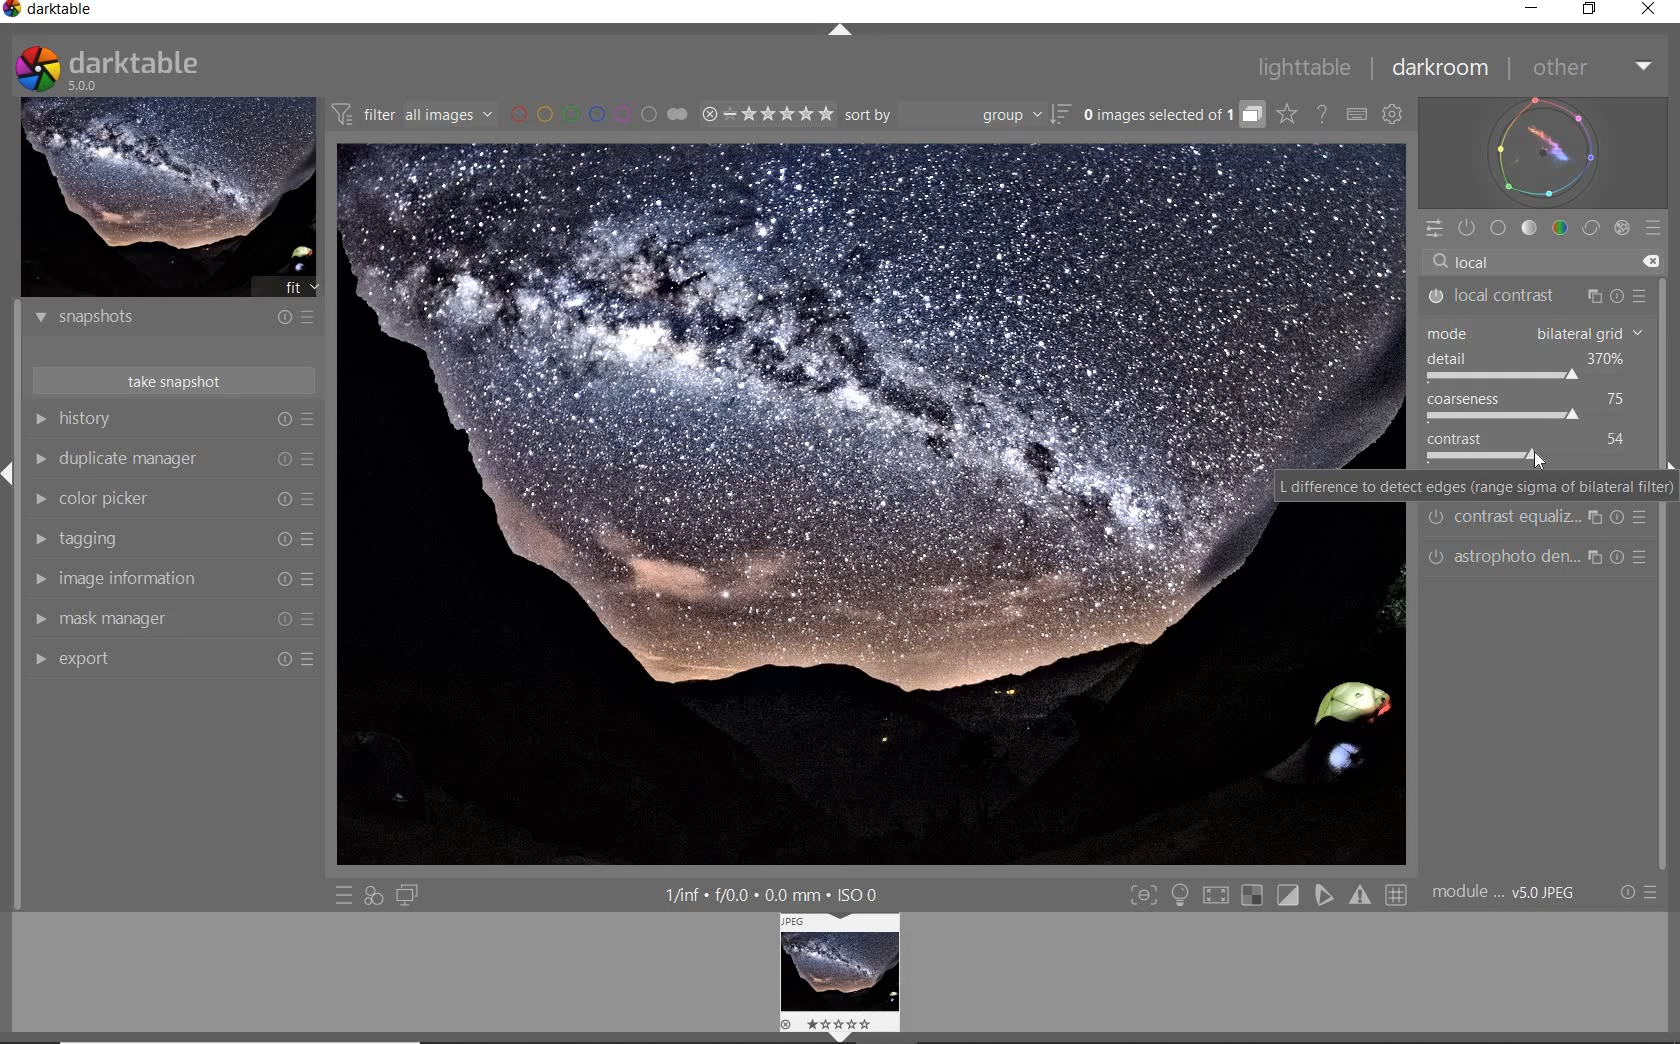  What do you see at coordinates (281, 539) in the screenshot?
I see `Reset` at bounding box center [281, 539].